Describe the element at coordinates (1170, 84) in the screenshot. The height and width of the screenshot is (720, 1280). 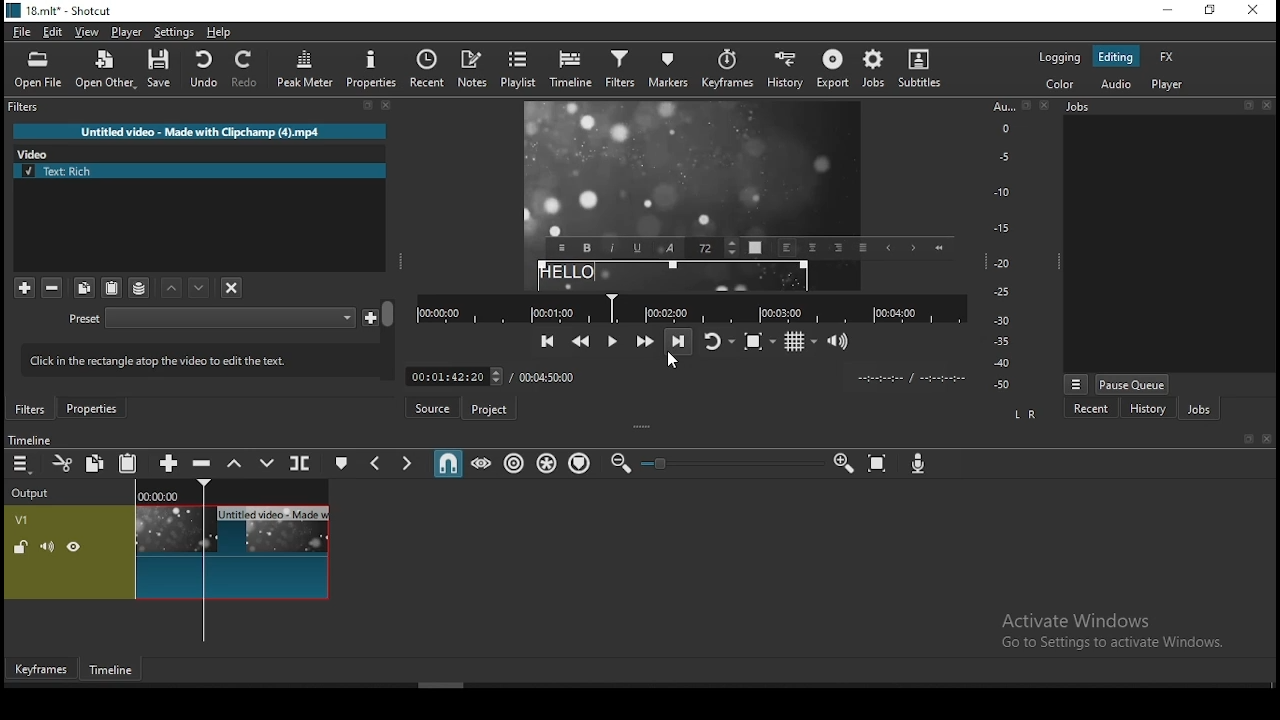
I see `player` at that location.